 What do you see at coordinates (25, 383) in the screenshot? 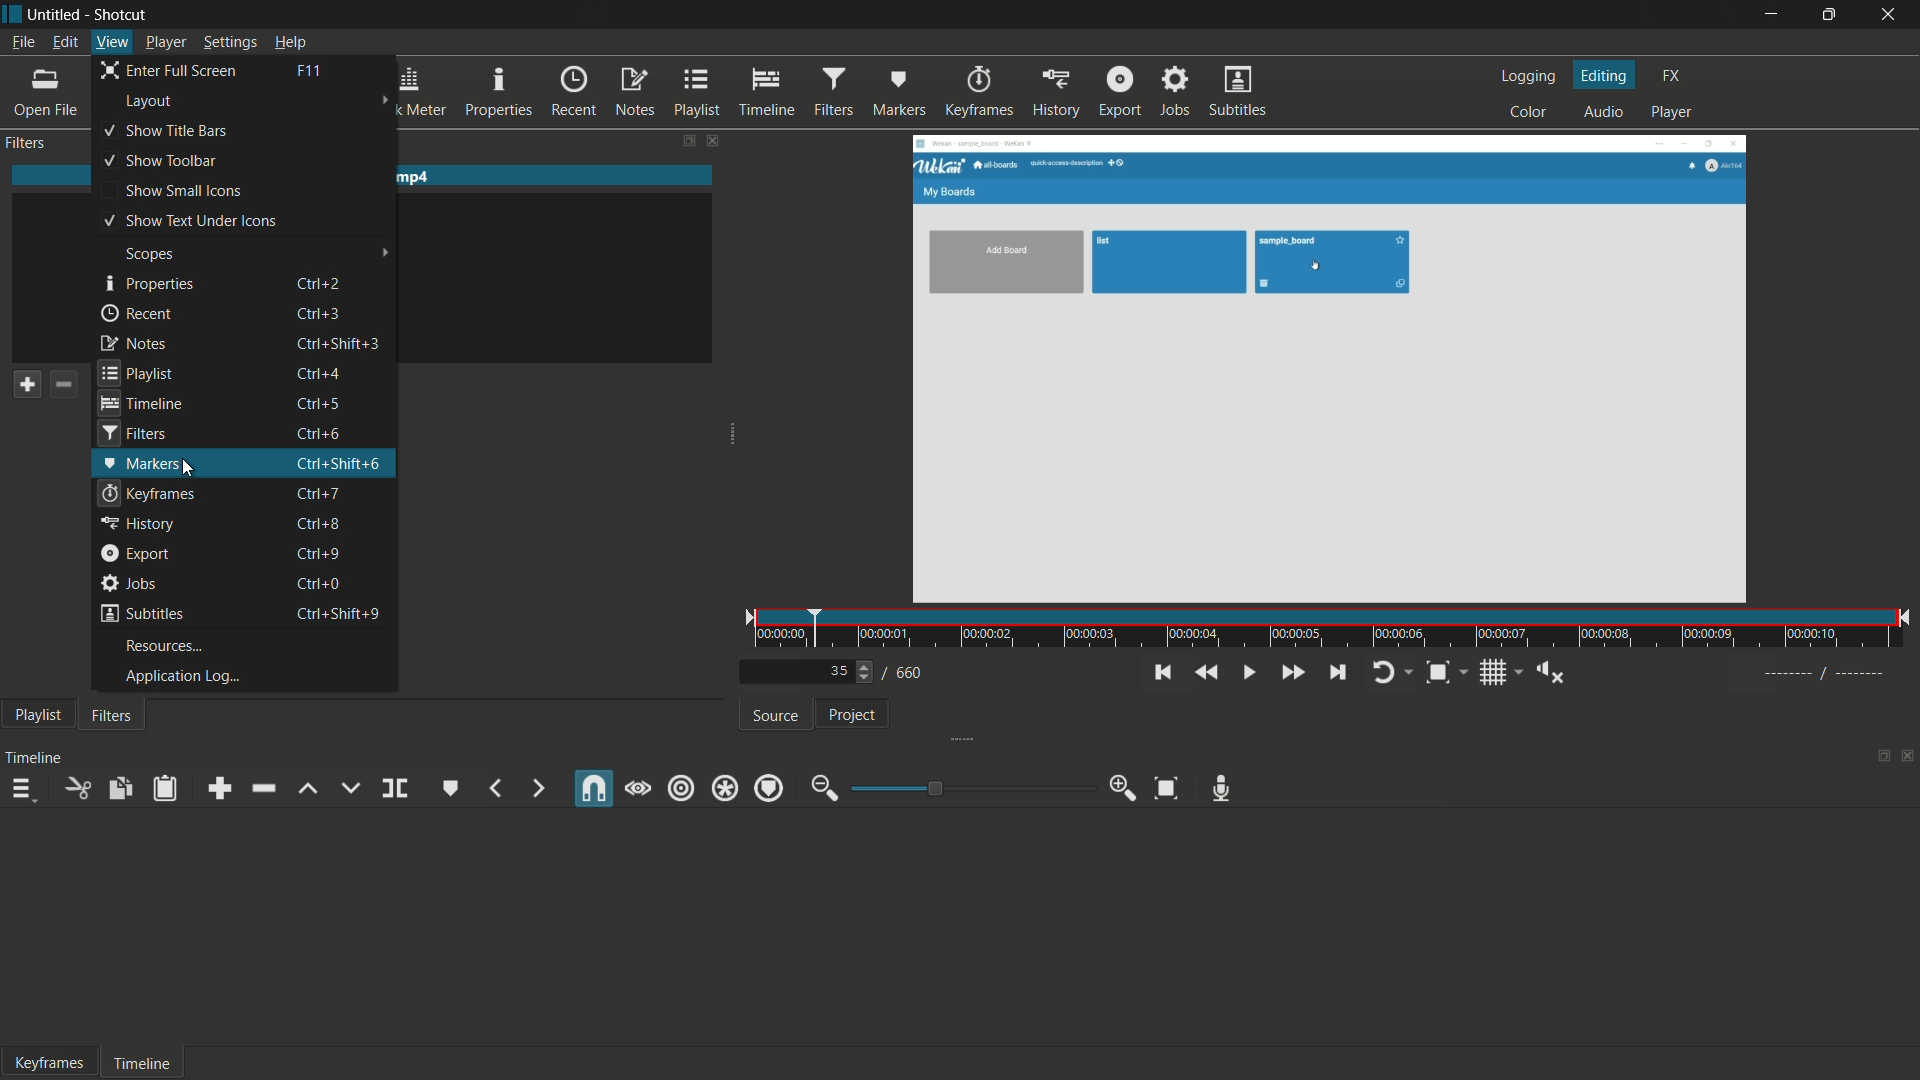
I see `add a filter` at bounding box center [25, 383].